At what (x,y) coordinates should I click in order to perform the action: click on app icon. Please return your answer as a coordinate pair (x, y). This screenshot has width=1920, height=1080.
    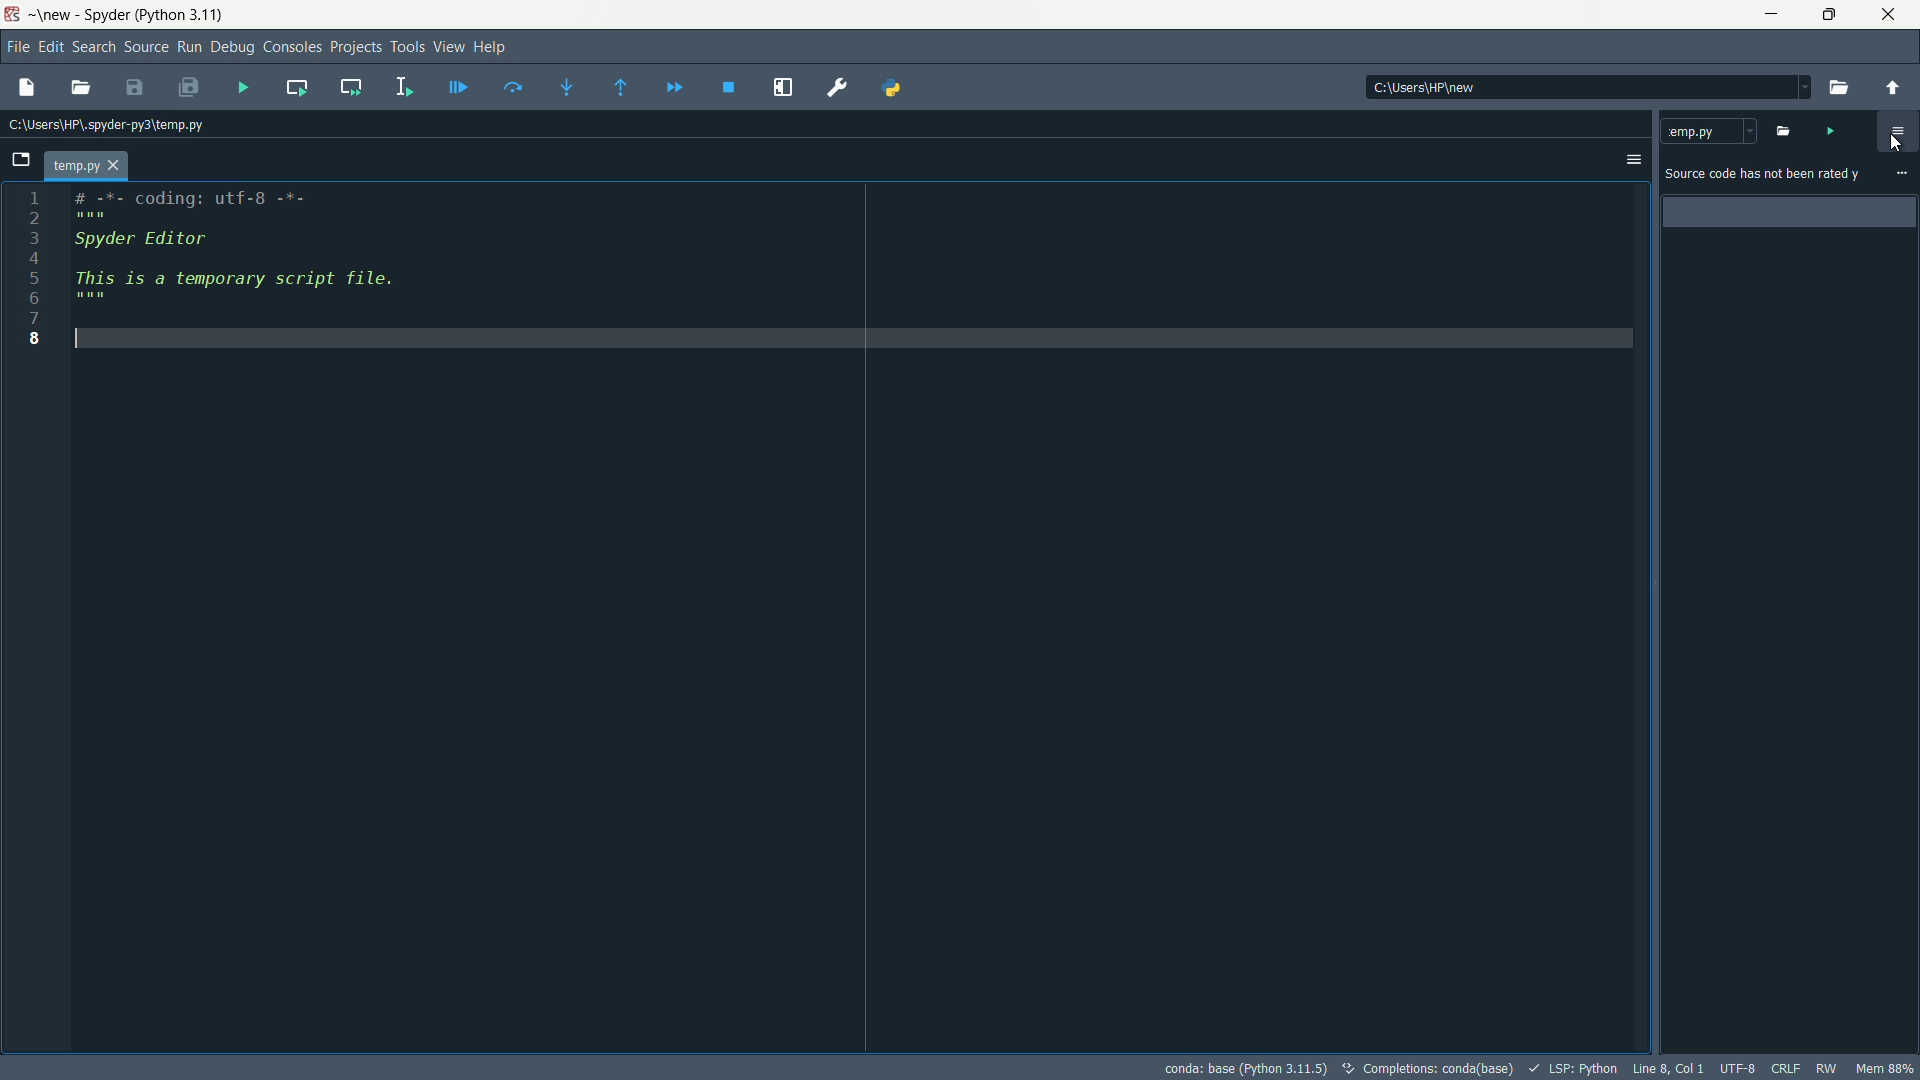
    Looking at the image, I should click on (14, 15).